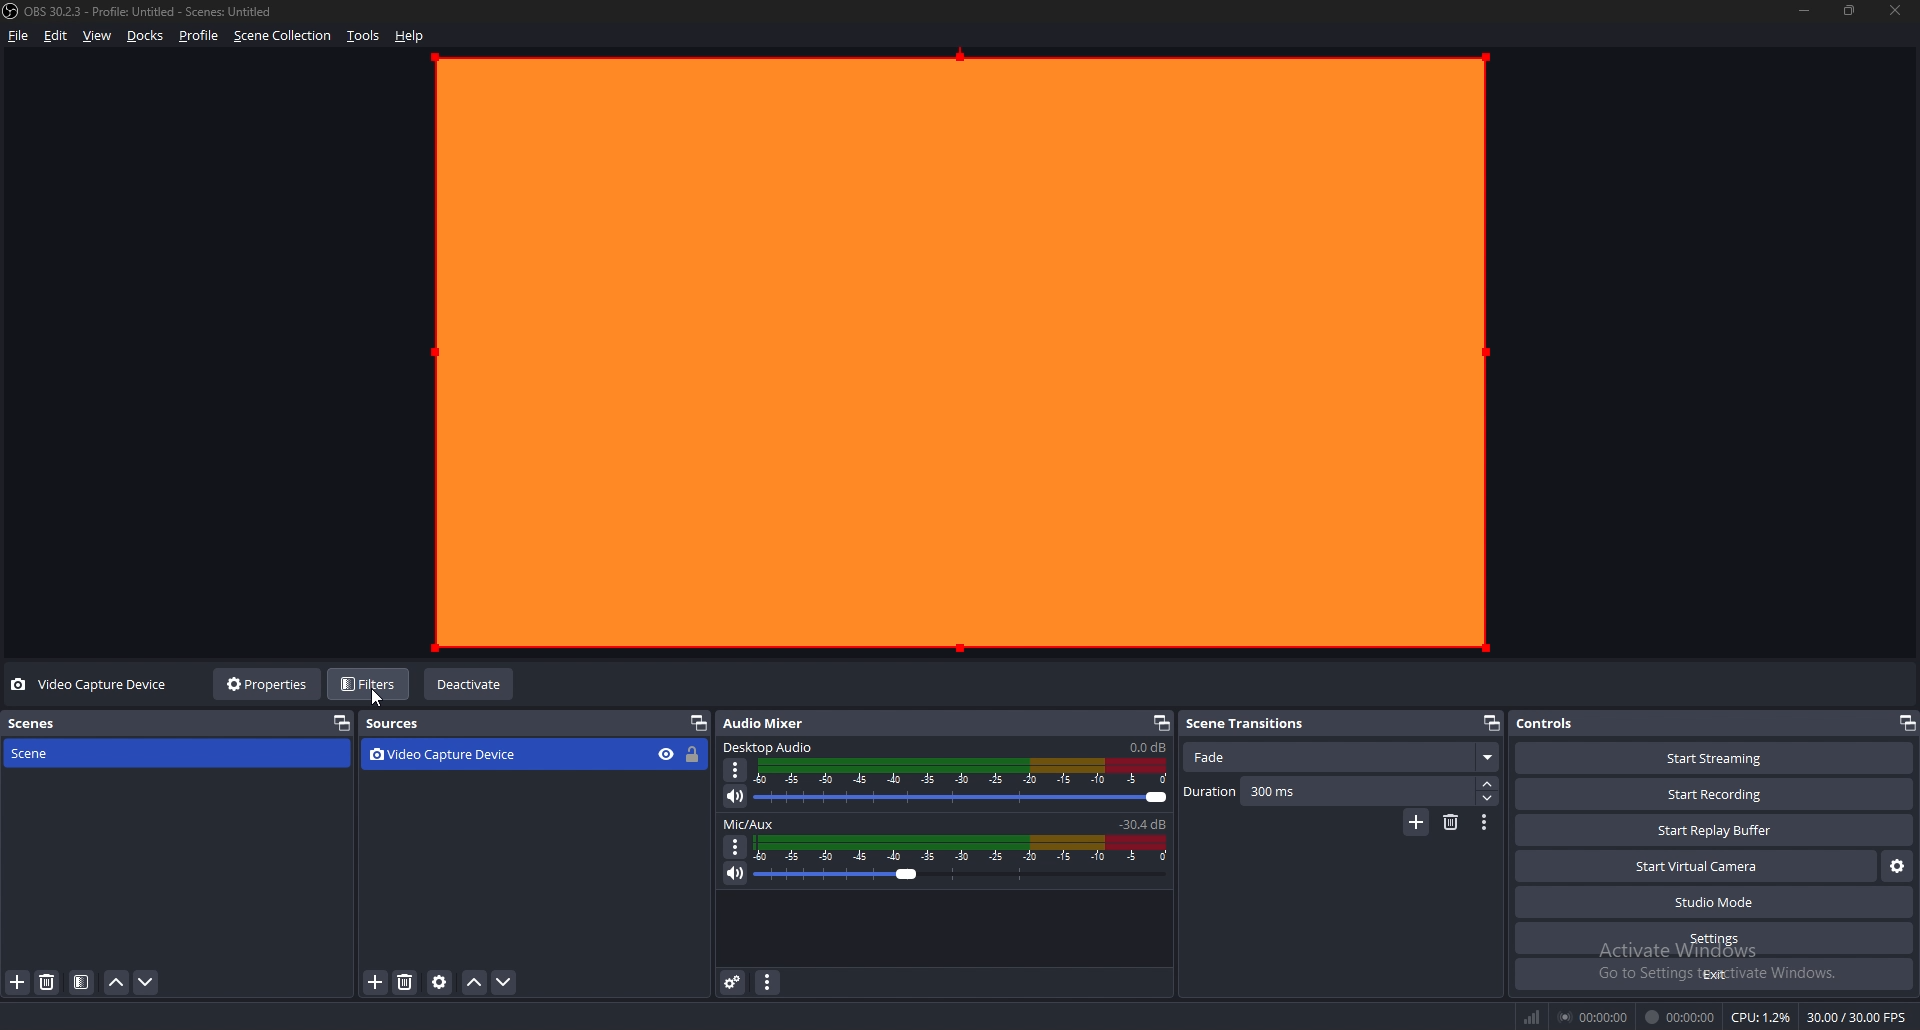 Image resolution: width=1920 pixels, height=1030 pixels. I want to click on desktop audio, so click(770, 747).